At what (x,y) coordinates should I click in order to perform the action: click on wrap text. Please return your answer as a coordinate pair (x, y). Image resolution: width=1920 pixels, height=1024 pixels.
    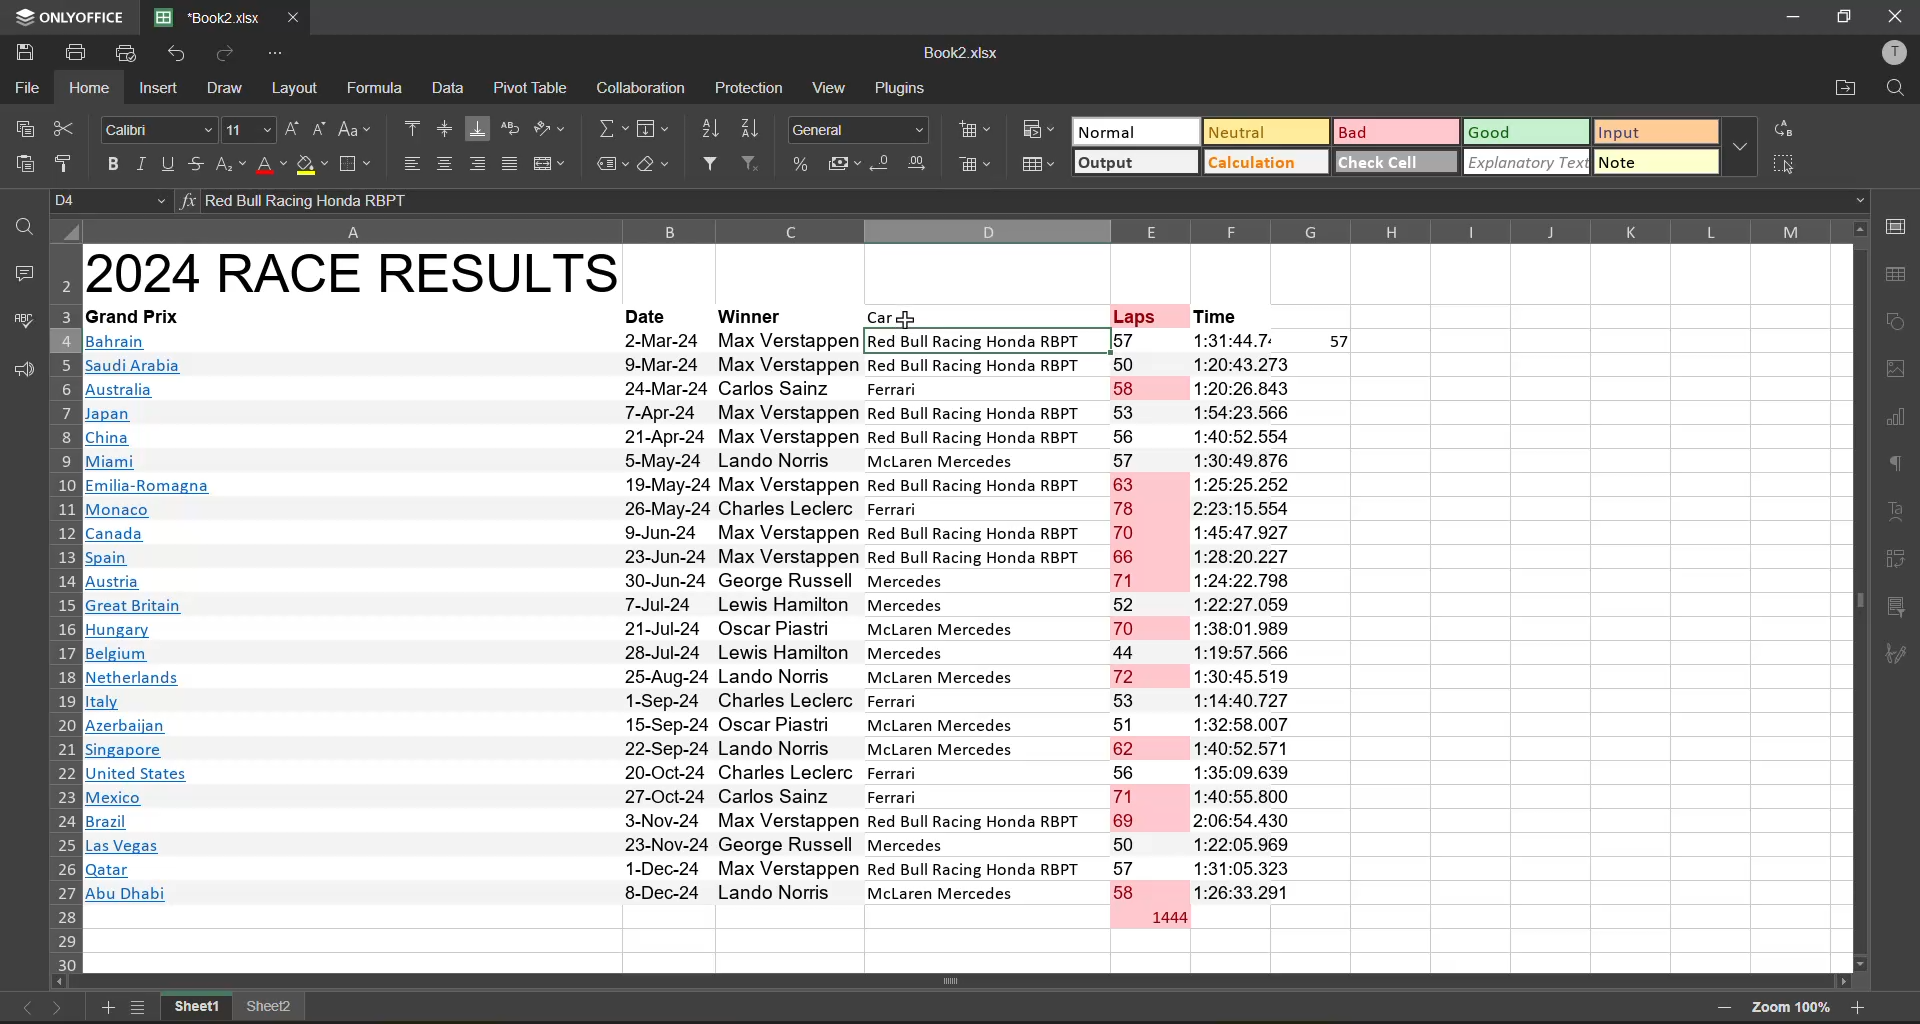
    Looking at the image, I should click on (509, 131).